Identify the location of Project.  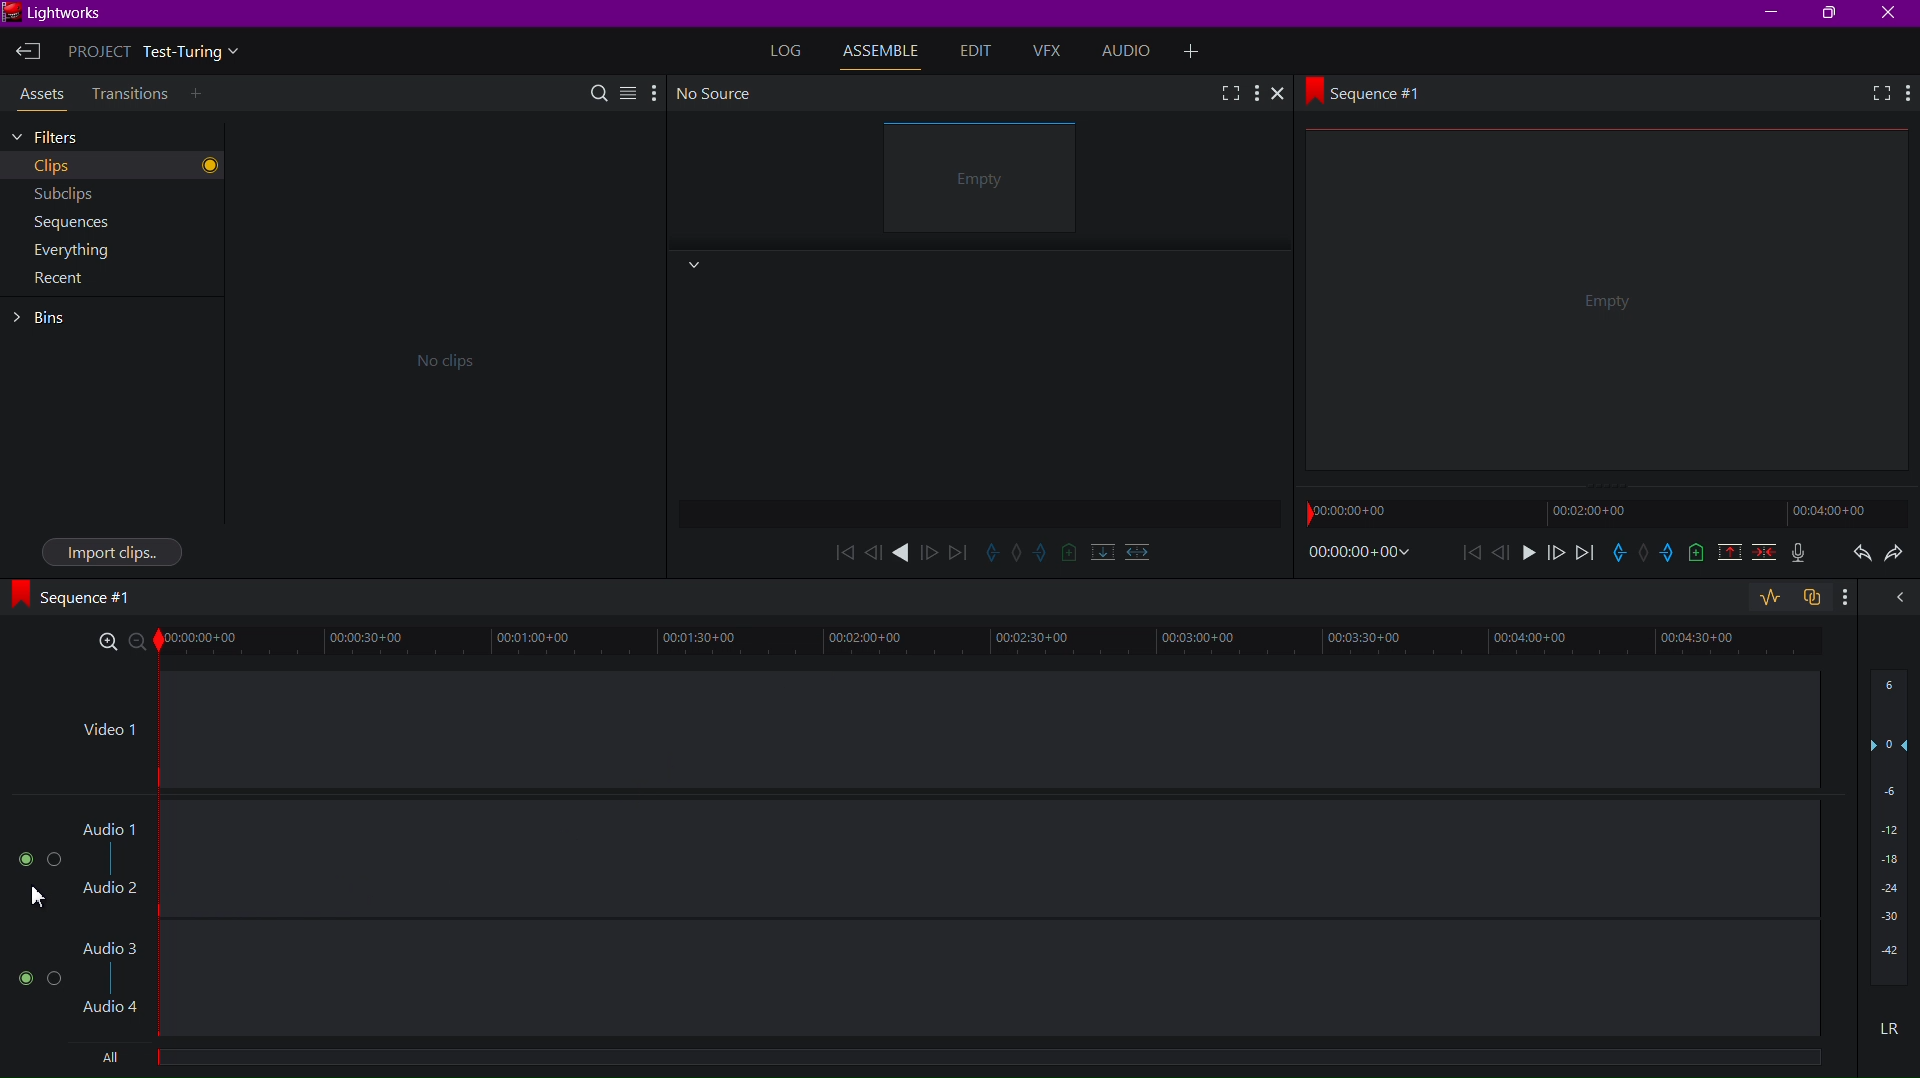
(160, 54).